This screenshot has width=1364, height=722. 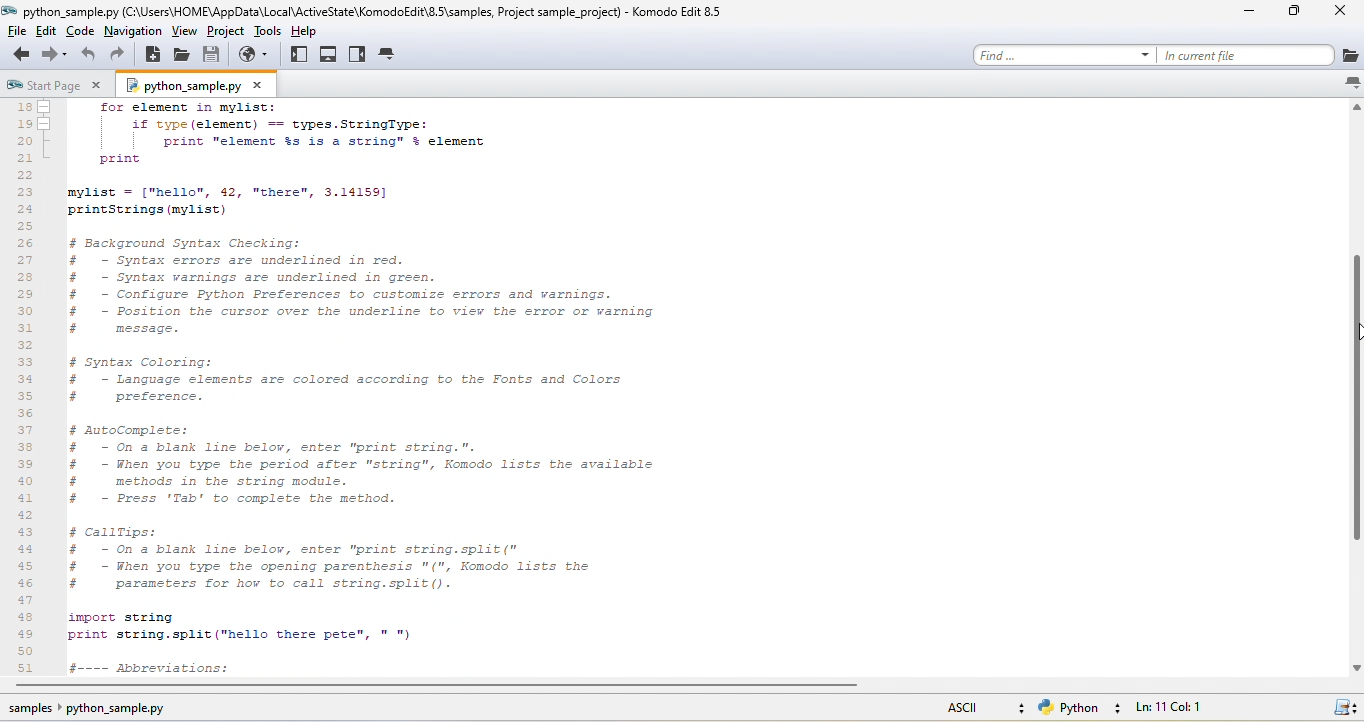 What do you see at coordinates (1354, 106) in the screenshot?
I see `scroll up` at bounding box center [1354, 106].